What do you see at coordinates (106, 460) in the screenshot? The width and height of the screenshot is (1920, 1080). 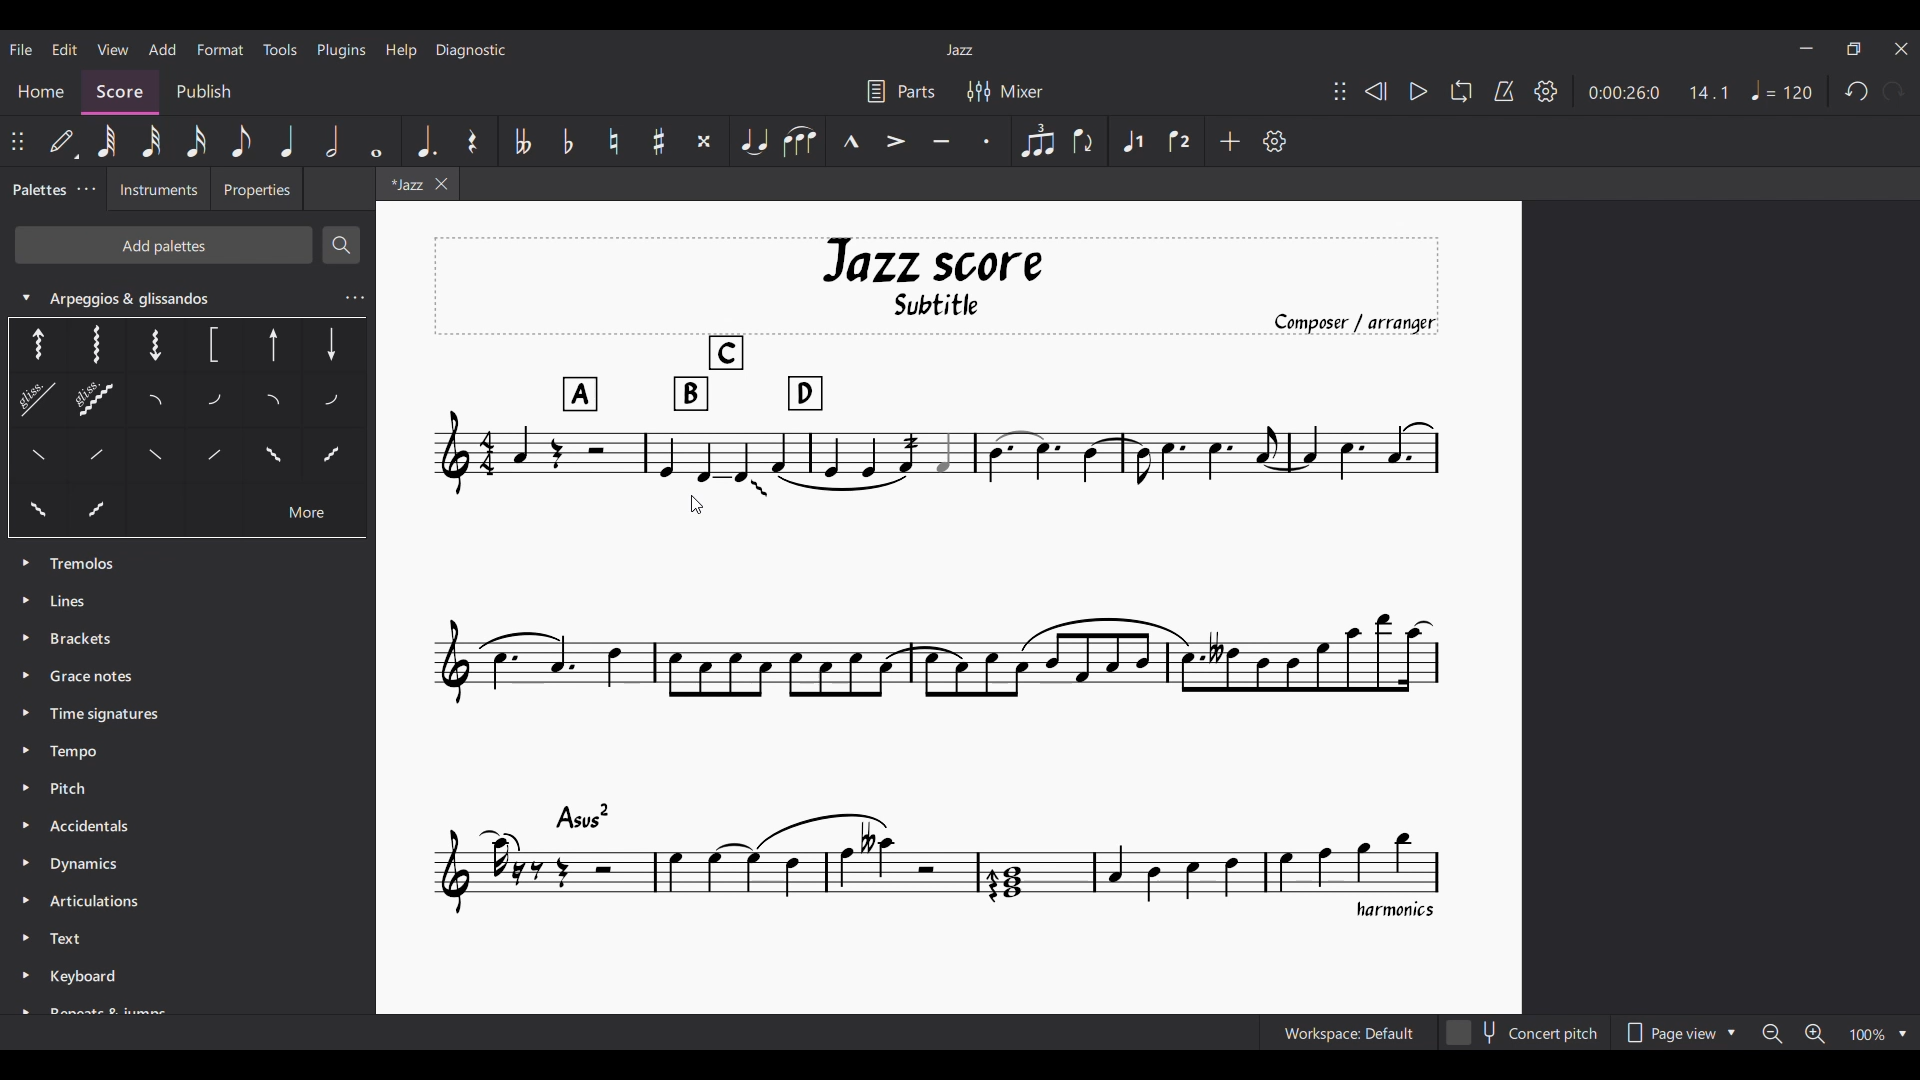 I see `Palate` at bounding box center [106, 460].